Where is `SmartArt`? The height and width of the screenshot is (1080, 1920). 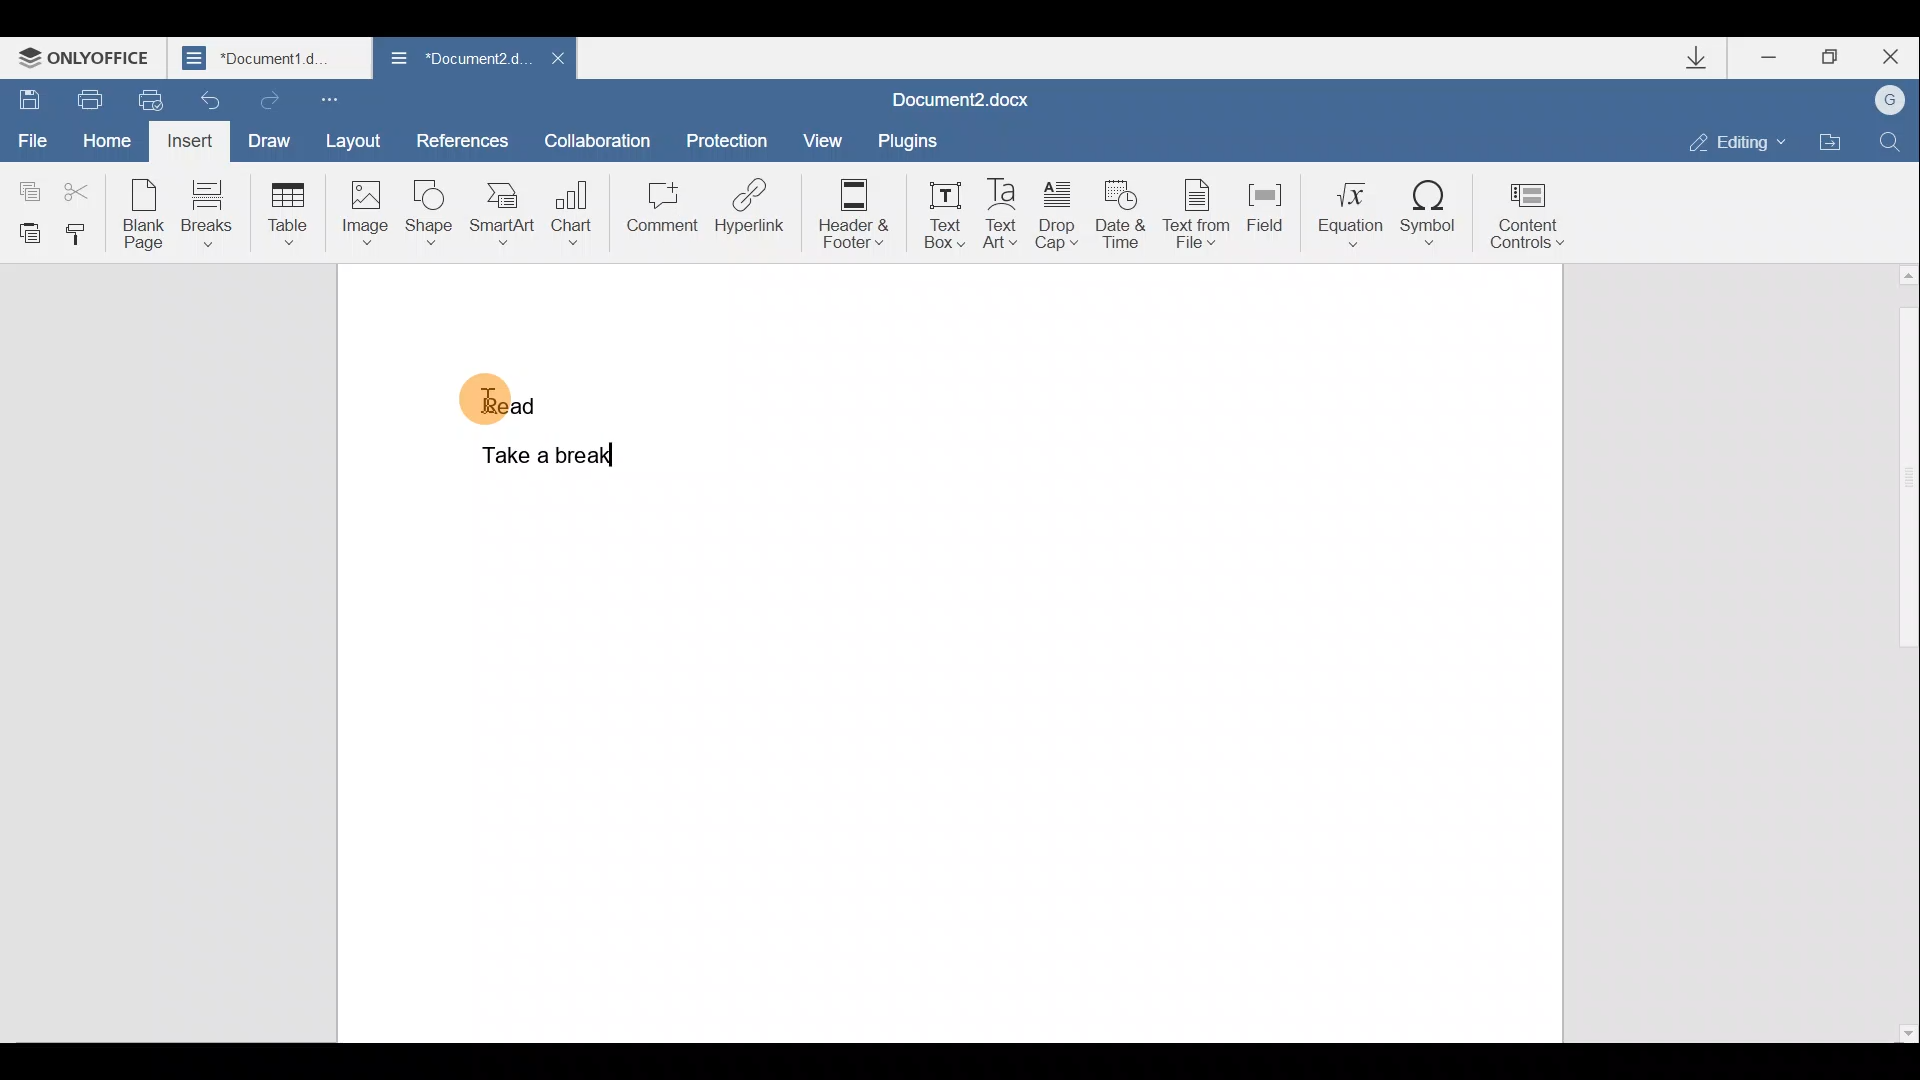 SmartArt is located at coordinates (502, 214).